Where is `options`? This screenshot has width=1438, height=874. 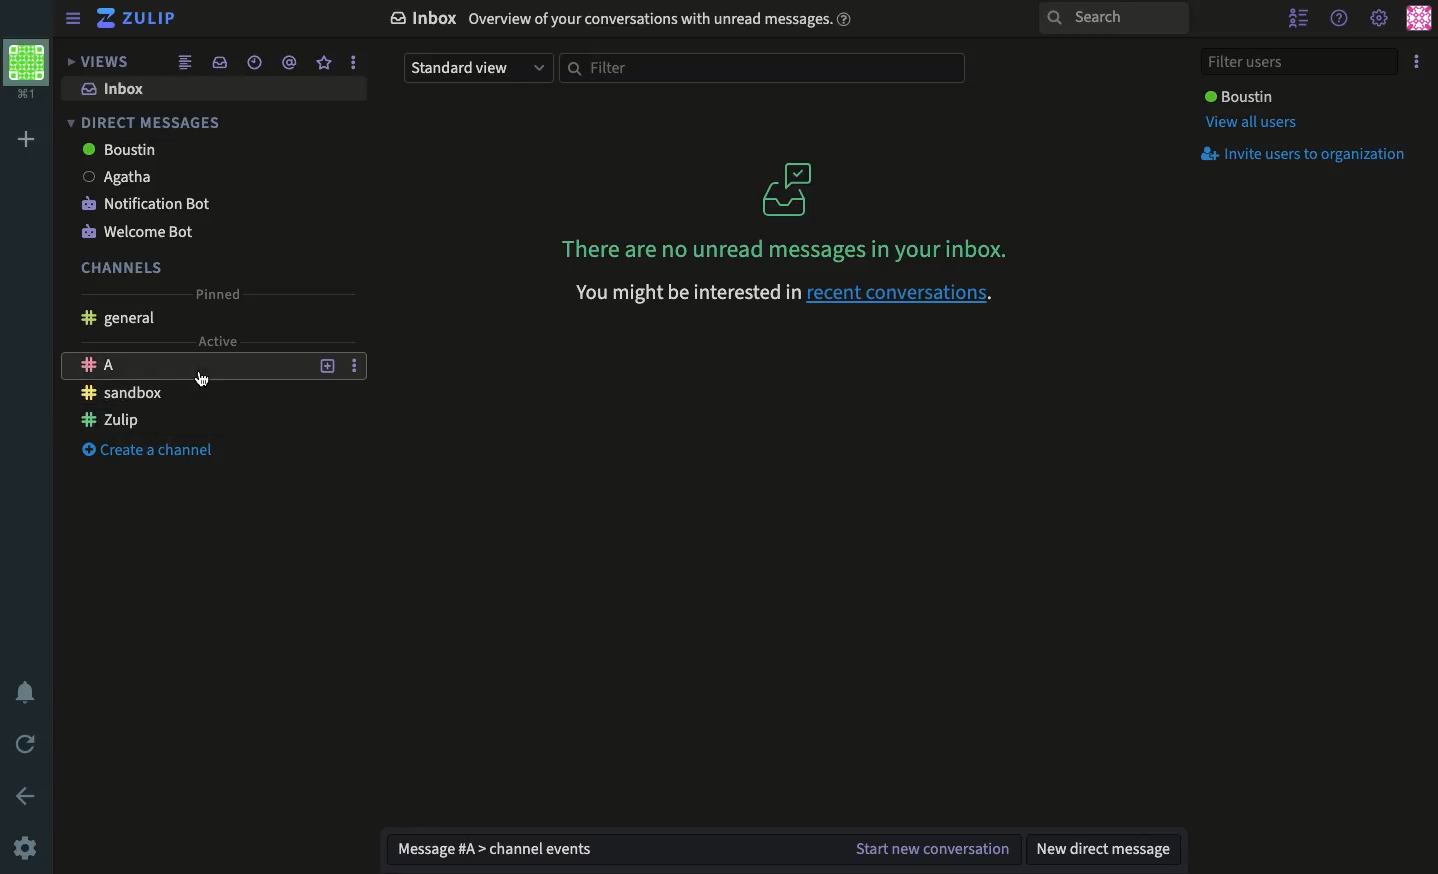 options is located at coordinates (353, 62).